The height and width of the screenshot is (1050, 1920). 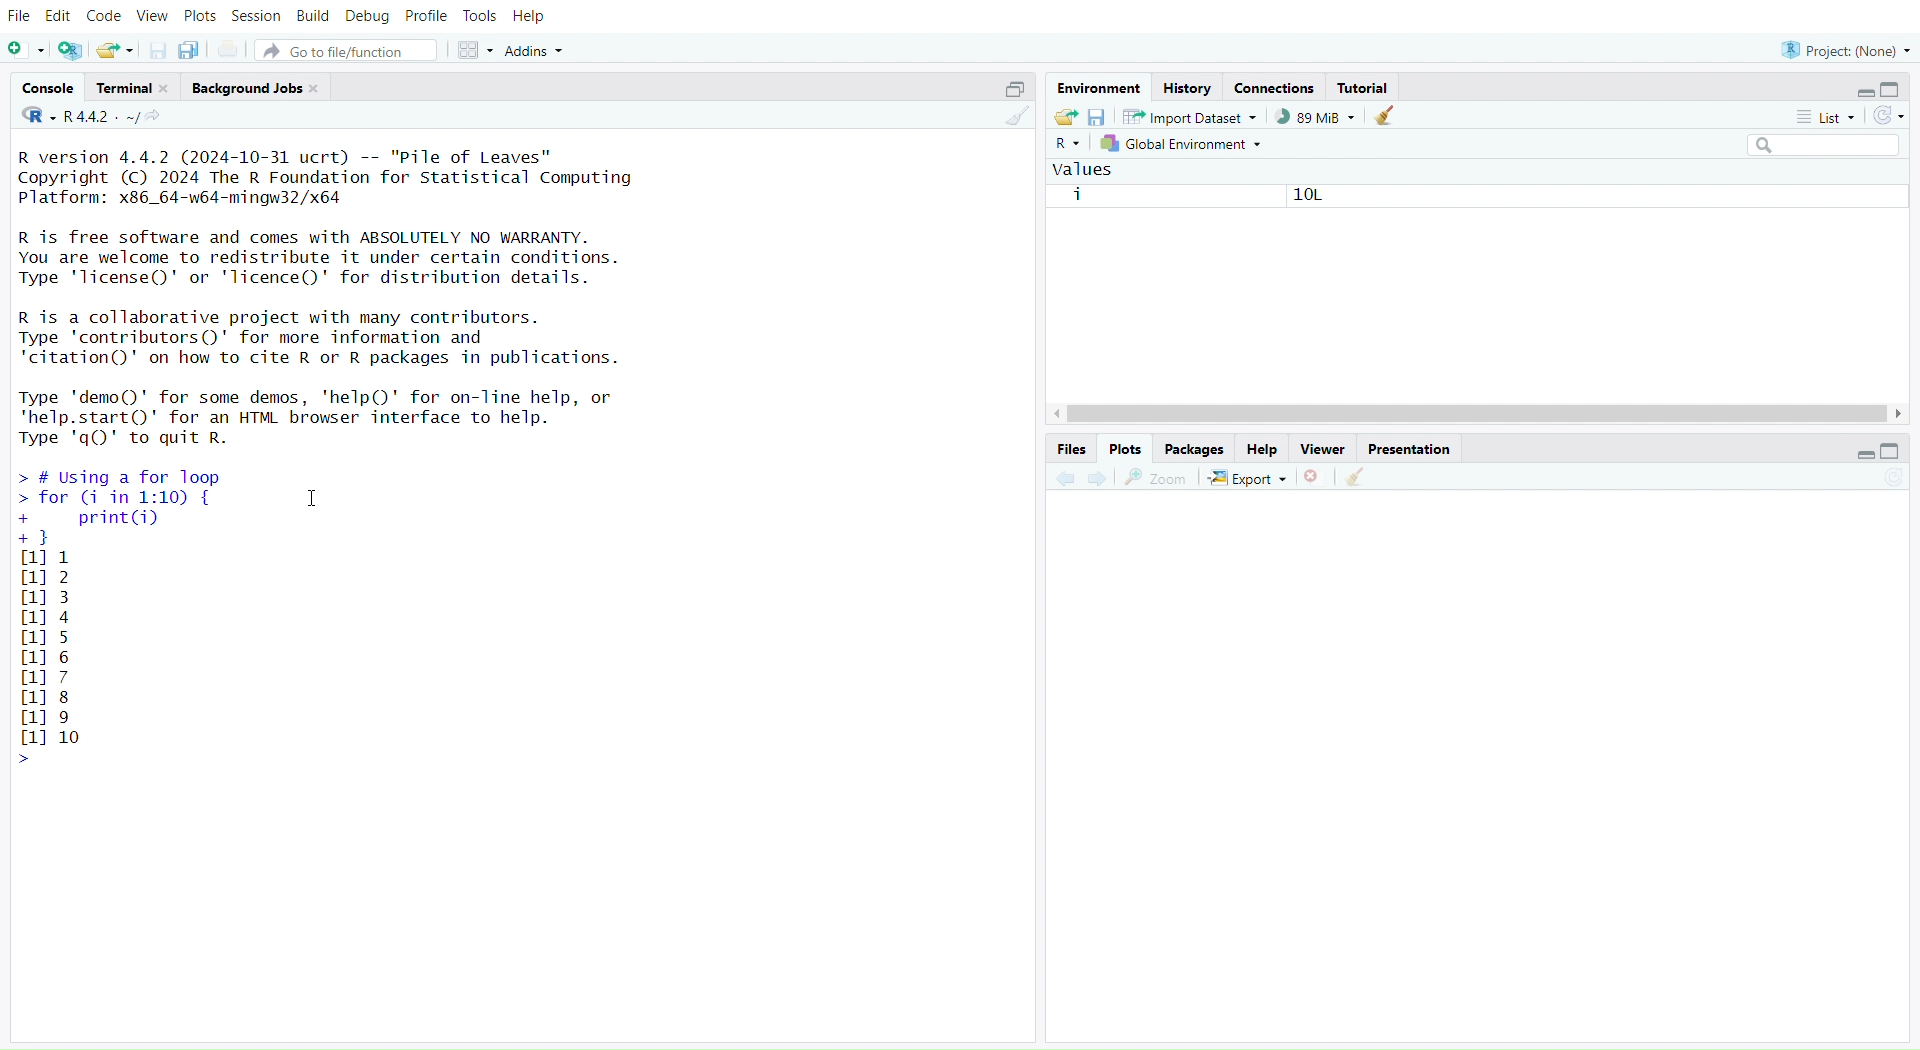 I want to click on global environment, so click(x=1184, y=145).